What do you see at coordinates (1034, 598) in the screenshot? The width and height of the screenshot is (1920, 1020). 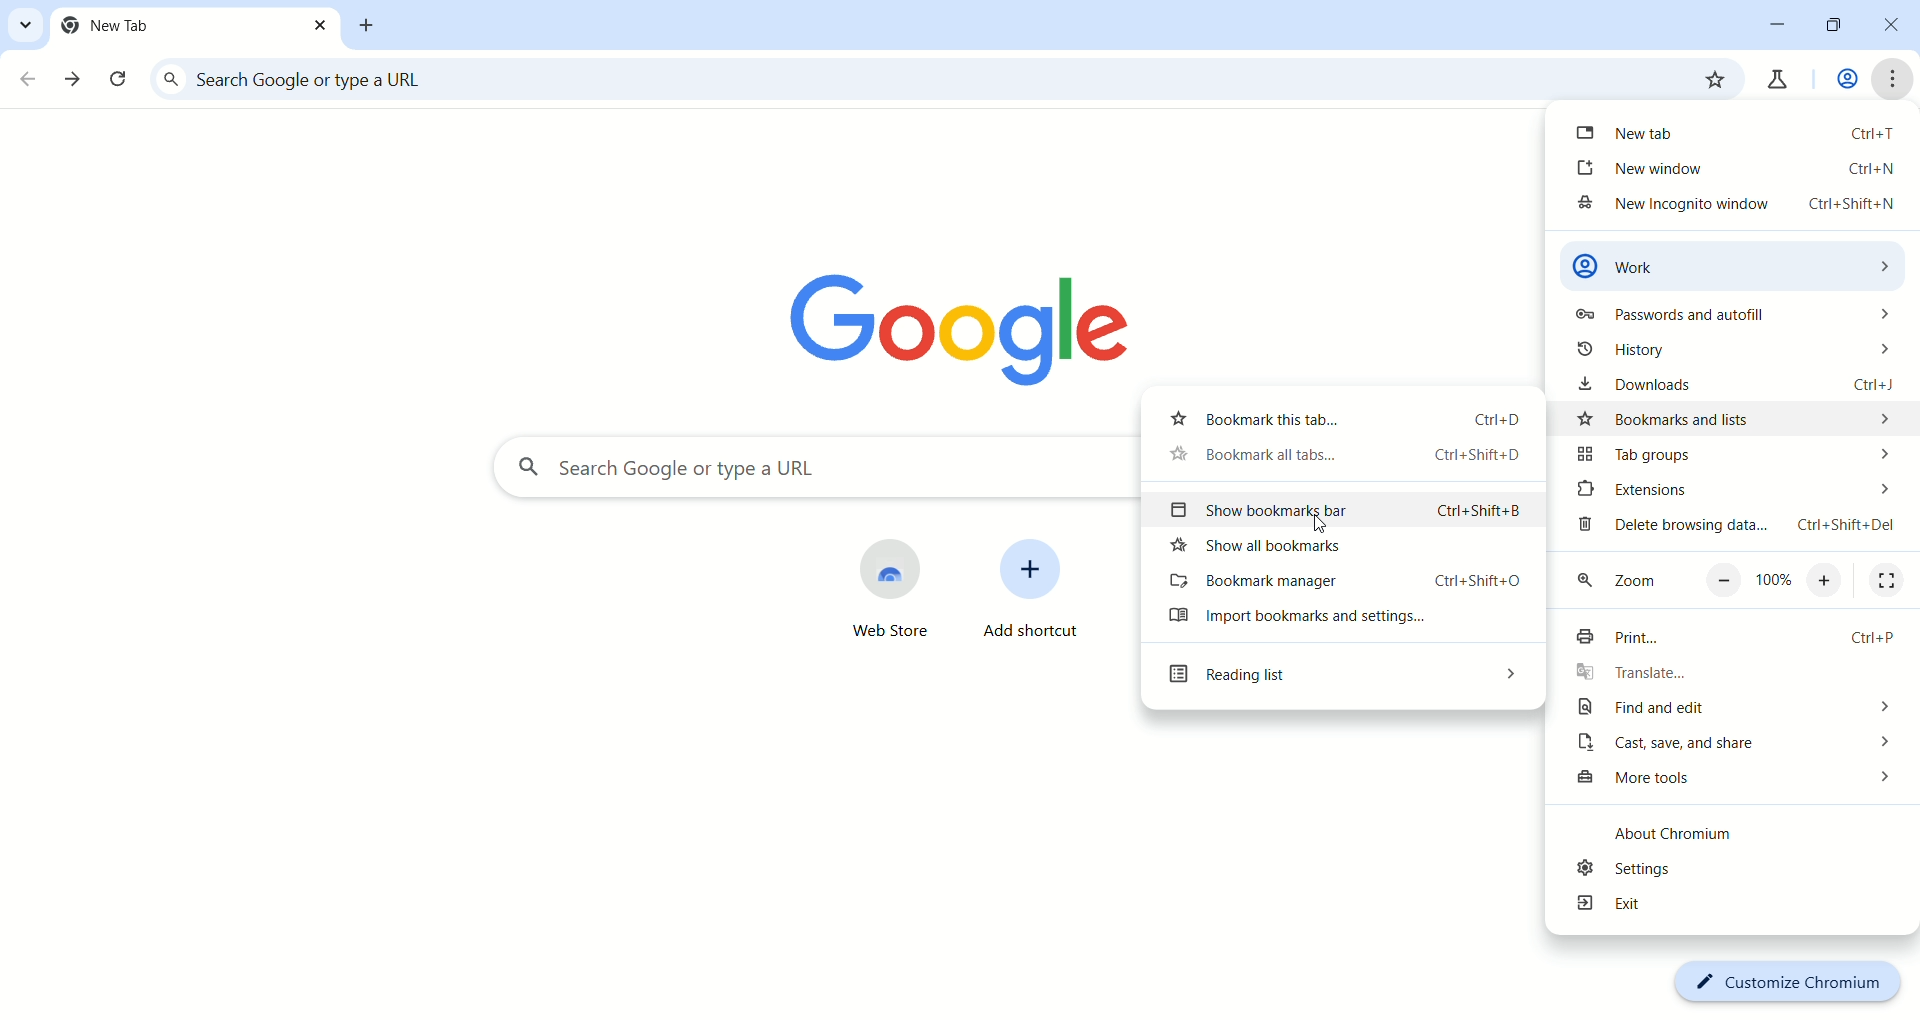 I see `add shortcut` at bounding box center [1034, 598].